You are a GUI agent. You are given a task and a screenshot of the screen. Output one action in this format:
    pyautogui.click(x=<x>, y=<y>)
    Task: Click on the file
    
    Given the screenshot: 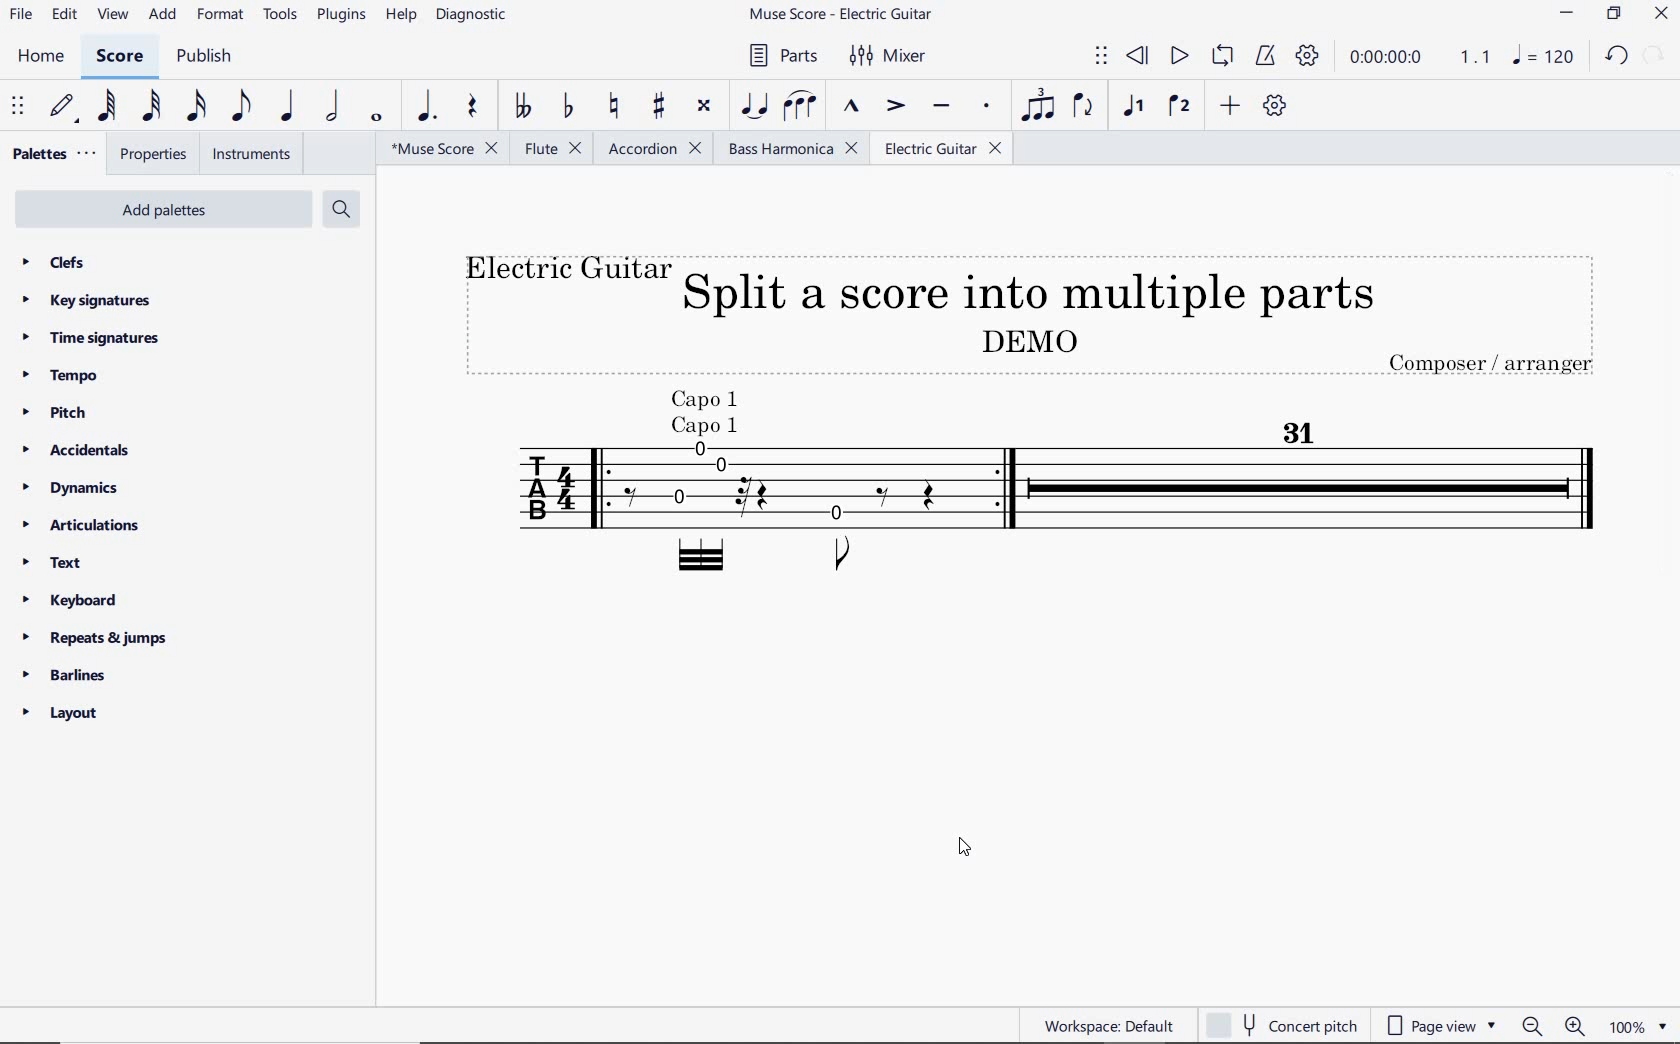 What is the action you would take?
    pyautogui.click(x=20, y=14)
    